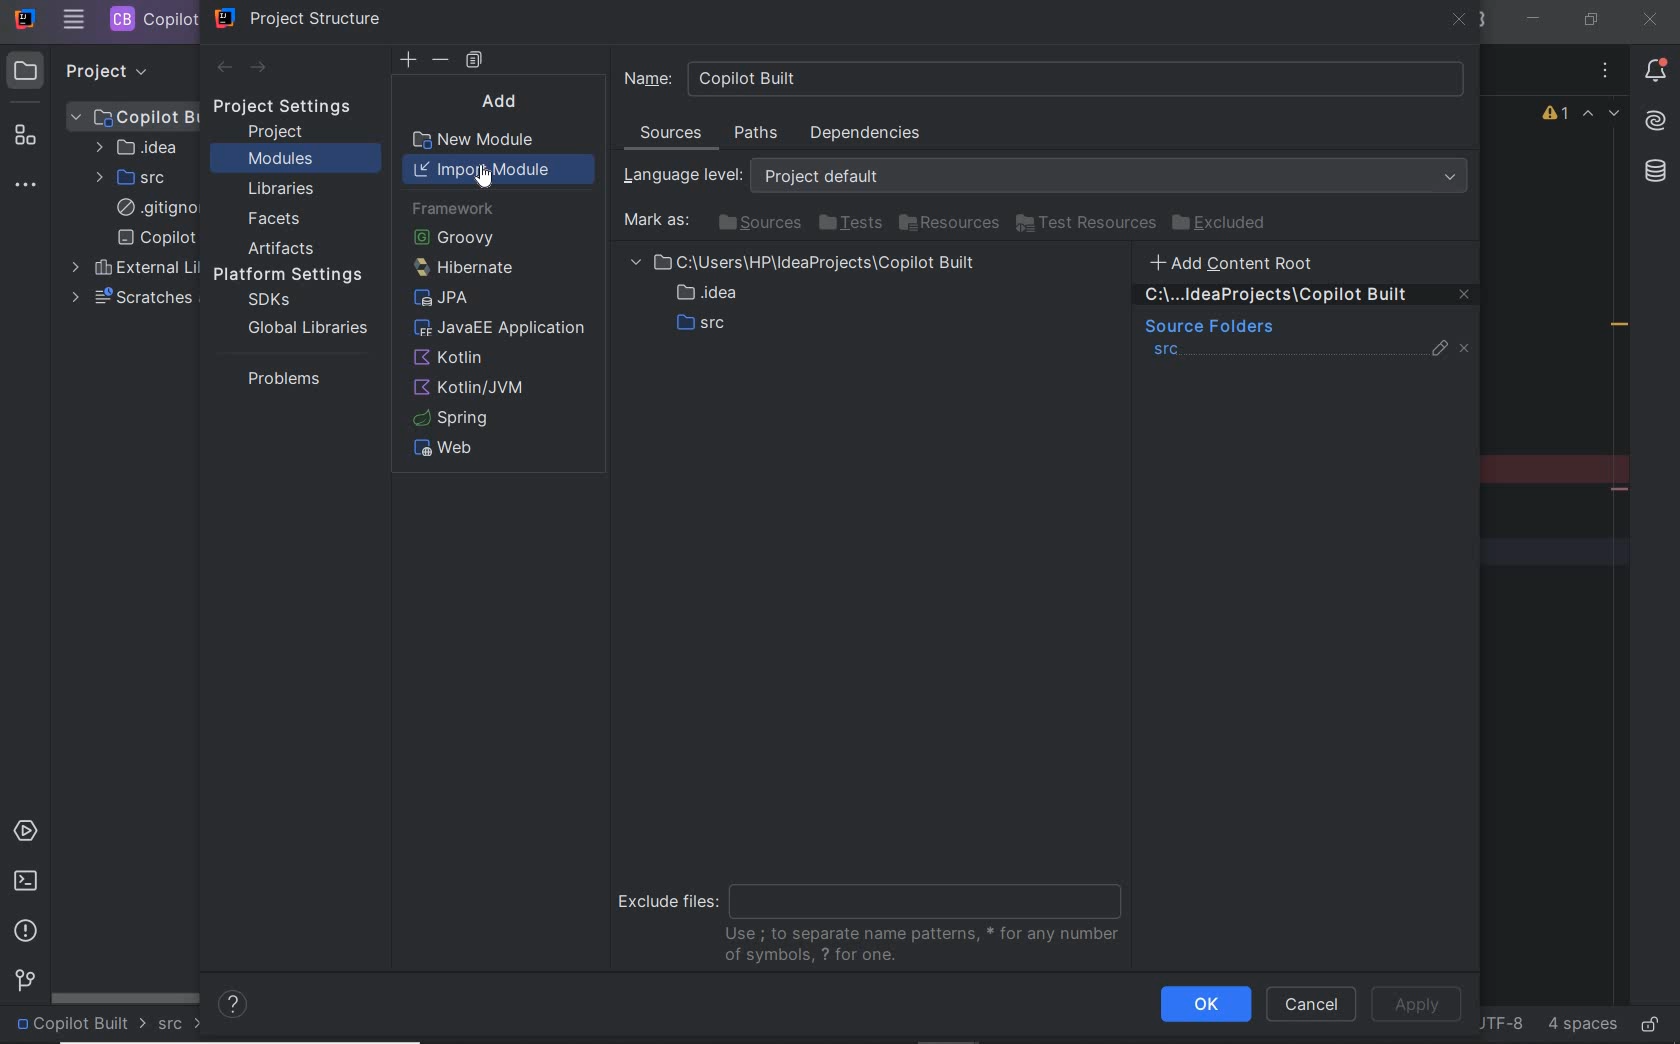 The width and height of the screenshot is (1680, 1044). Describe the element at coordinates (1308, 298) in the screenshot. I see `remove content entry` at that location.